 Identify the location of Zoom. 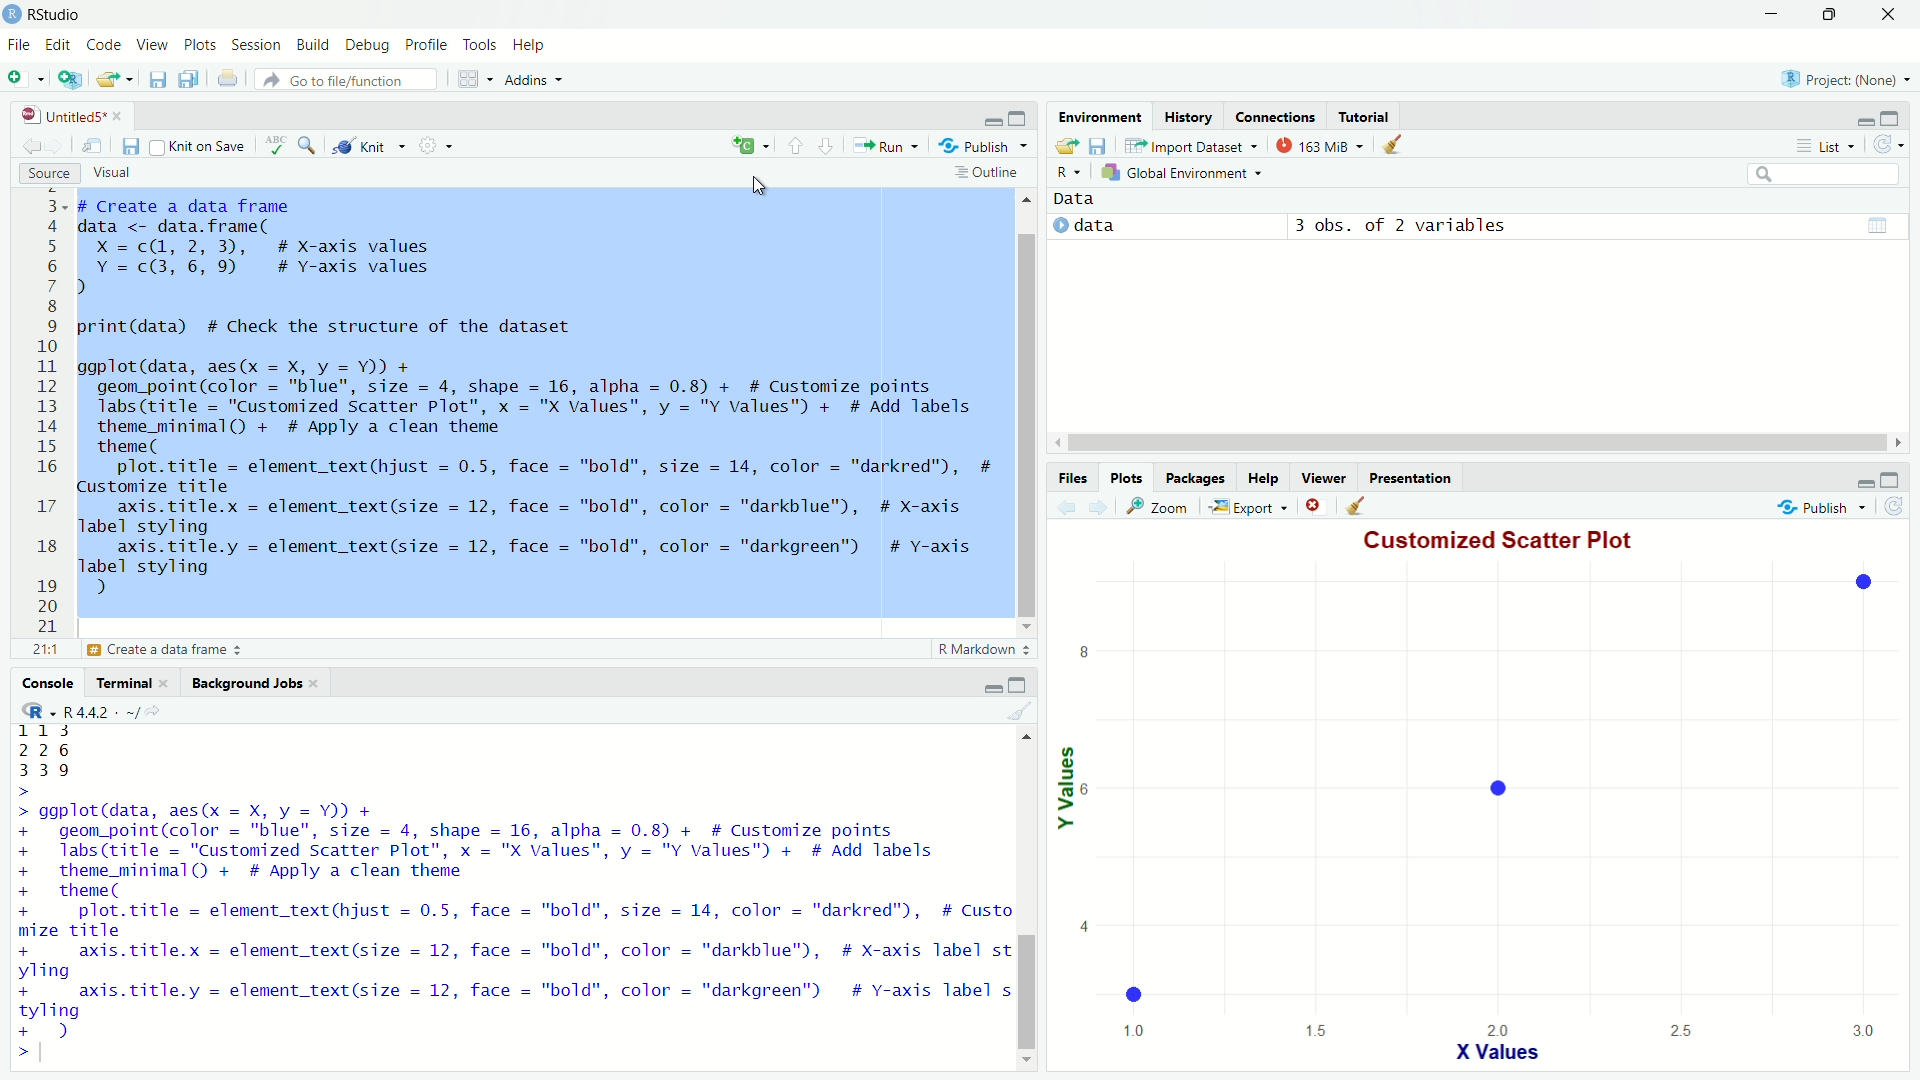
(1156, 508).